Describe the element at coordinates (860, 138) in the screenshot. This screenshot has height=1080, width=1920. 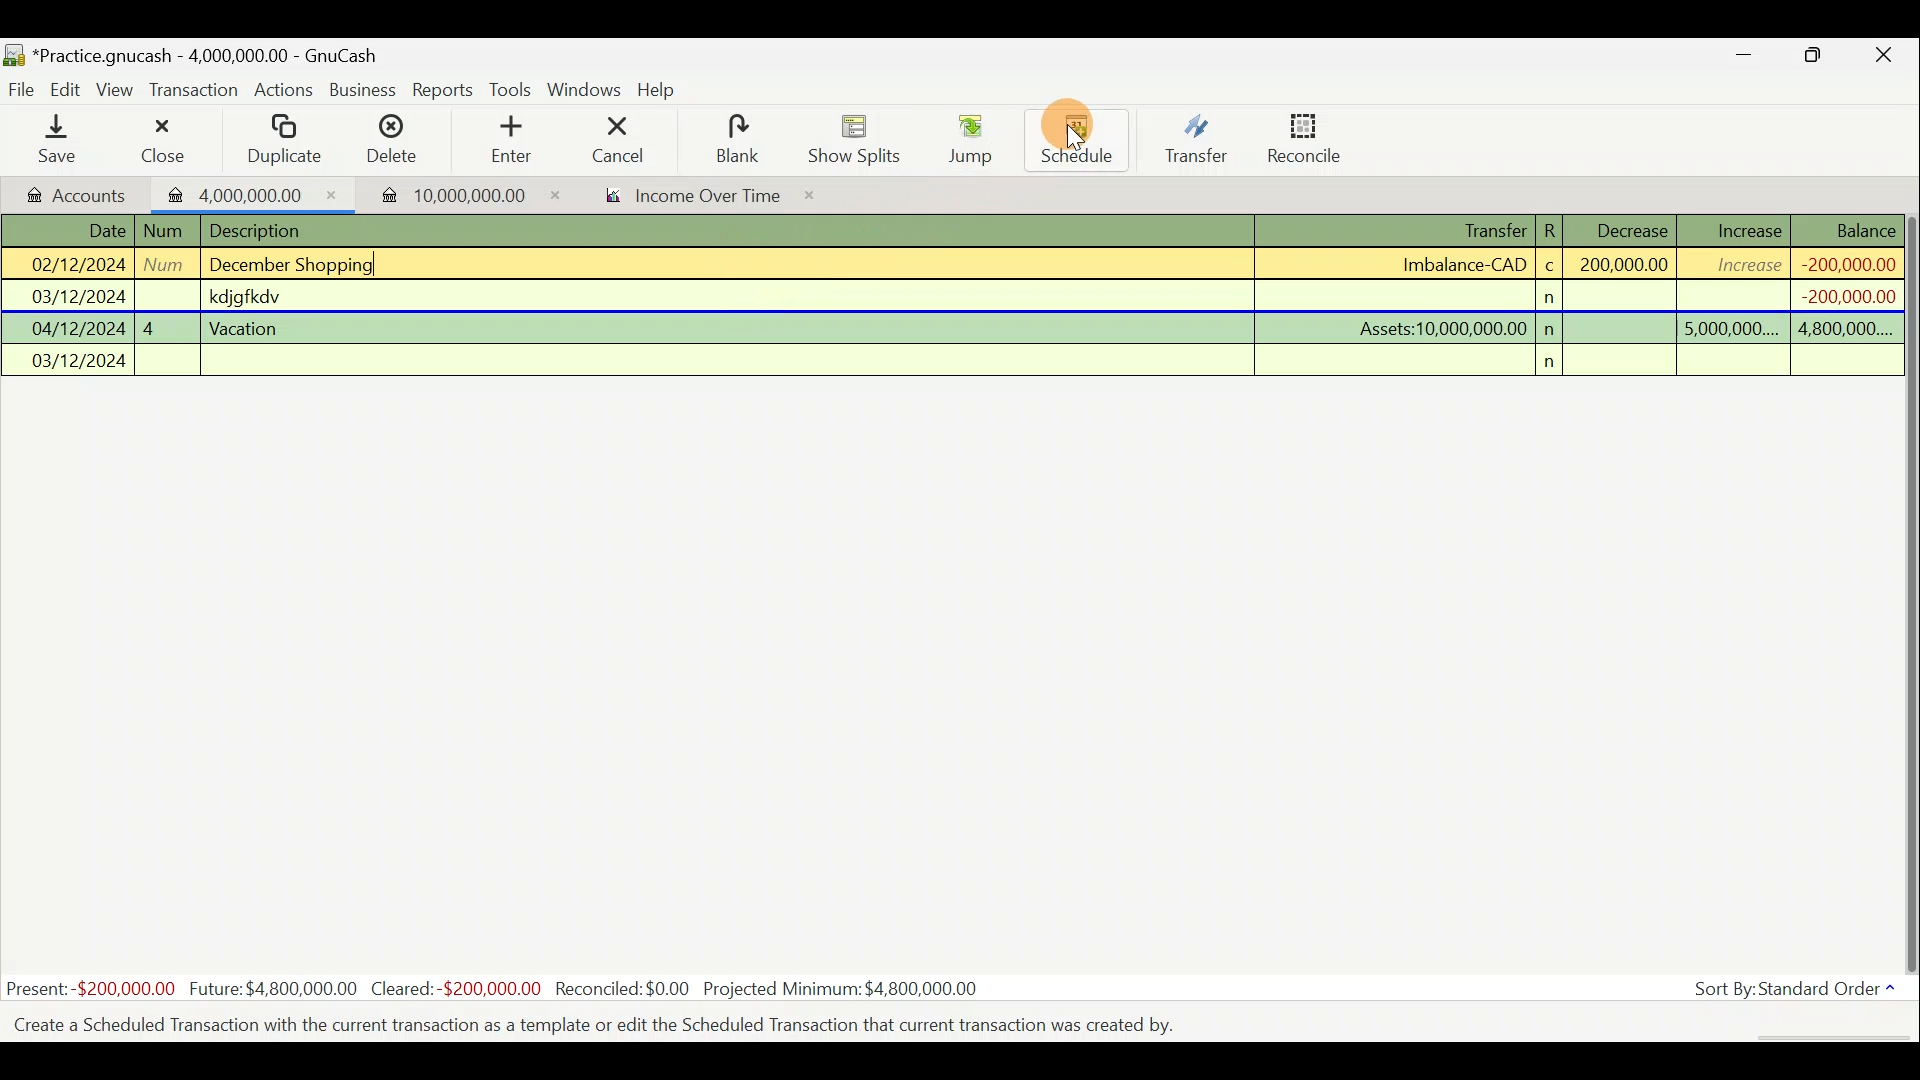
I see `Show splits` at that location.